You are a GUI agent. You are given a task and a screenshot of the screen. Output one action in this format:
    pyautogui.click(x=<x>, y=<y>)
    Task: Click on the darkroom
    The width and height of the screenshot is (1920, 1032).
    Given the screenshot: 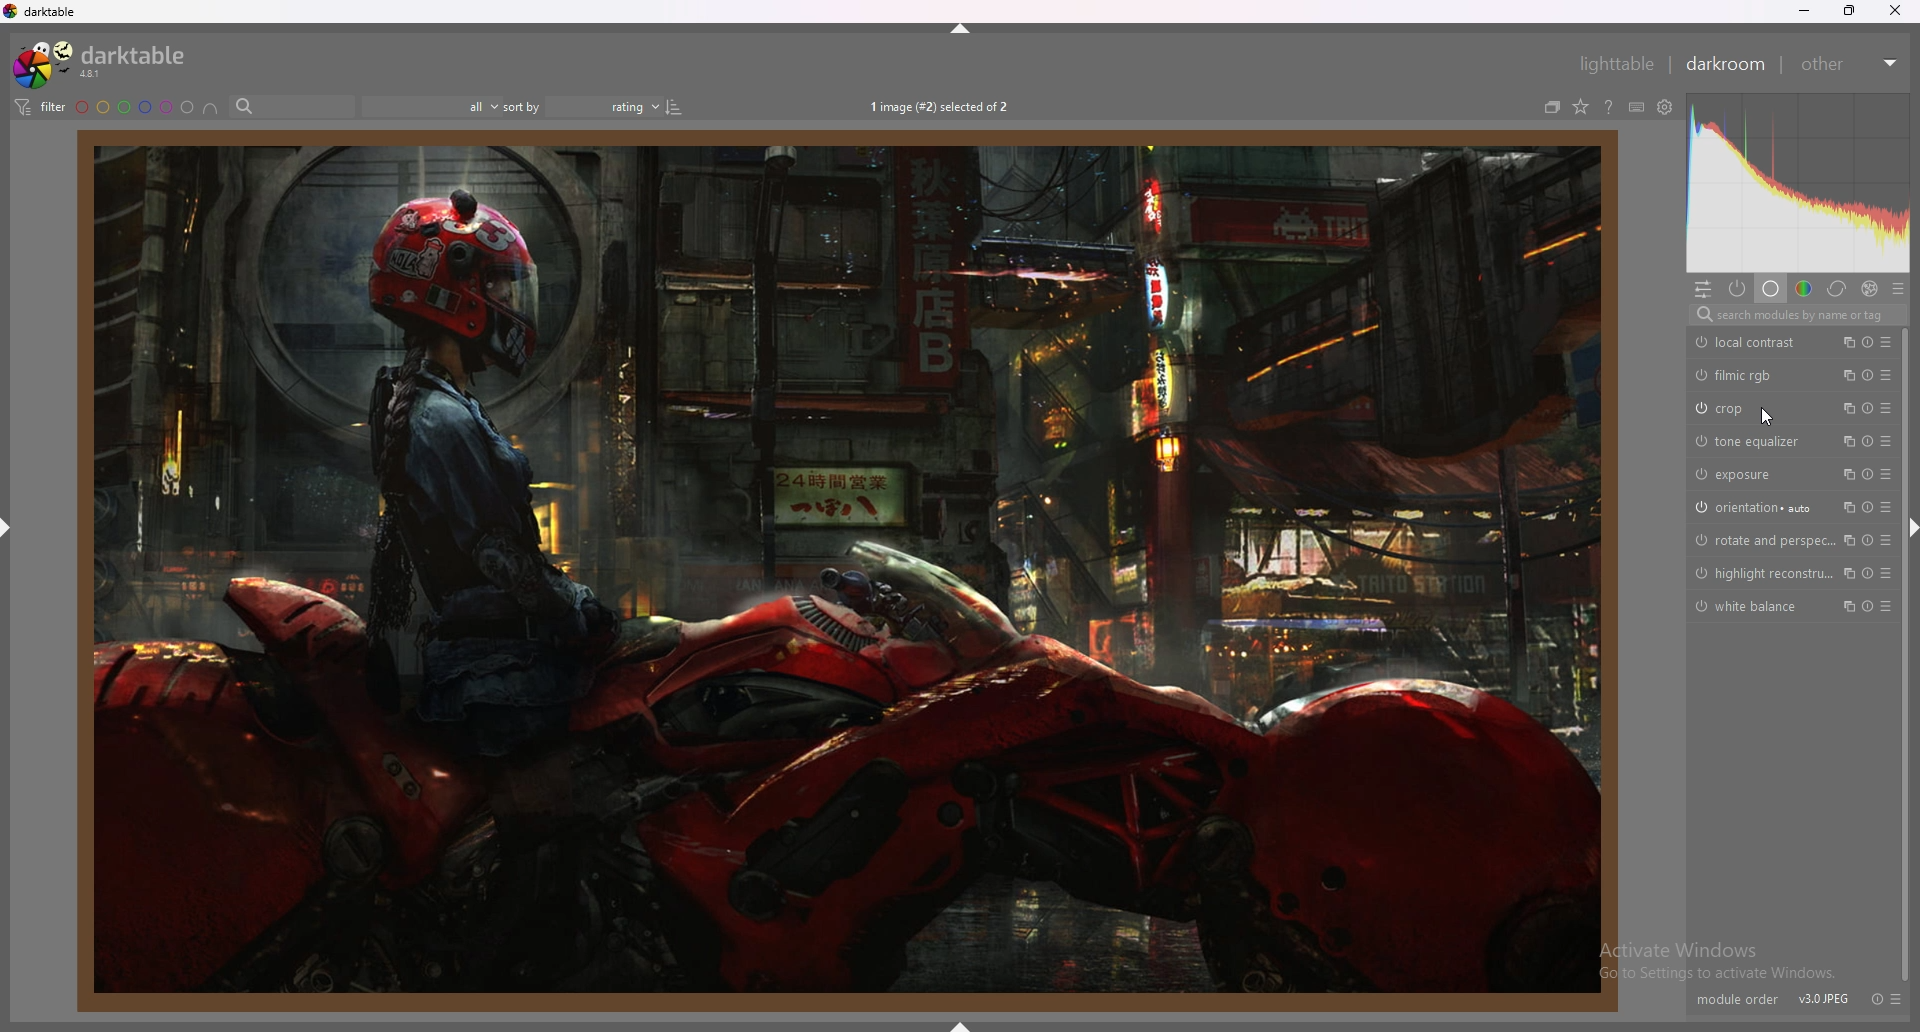 What is the action you would take?
    pyautogui.click(x=1725, y=64)
    